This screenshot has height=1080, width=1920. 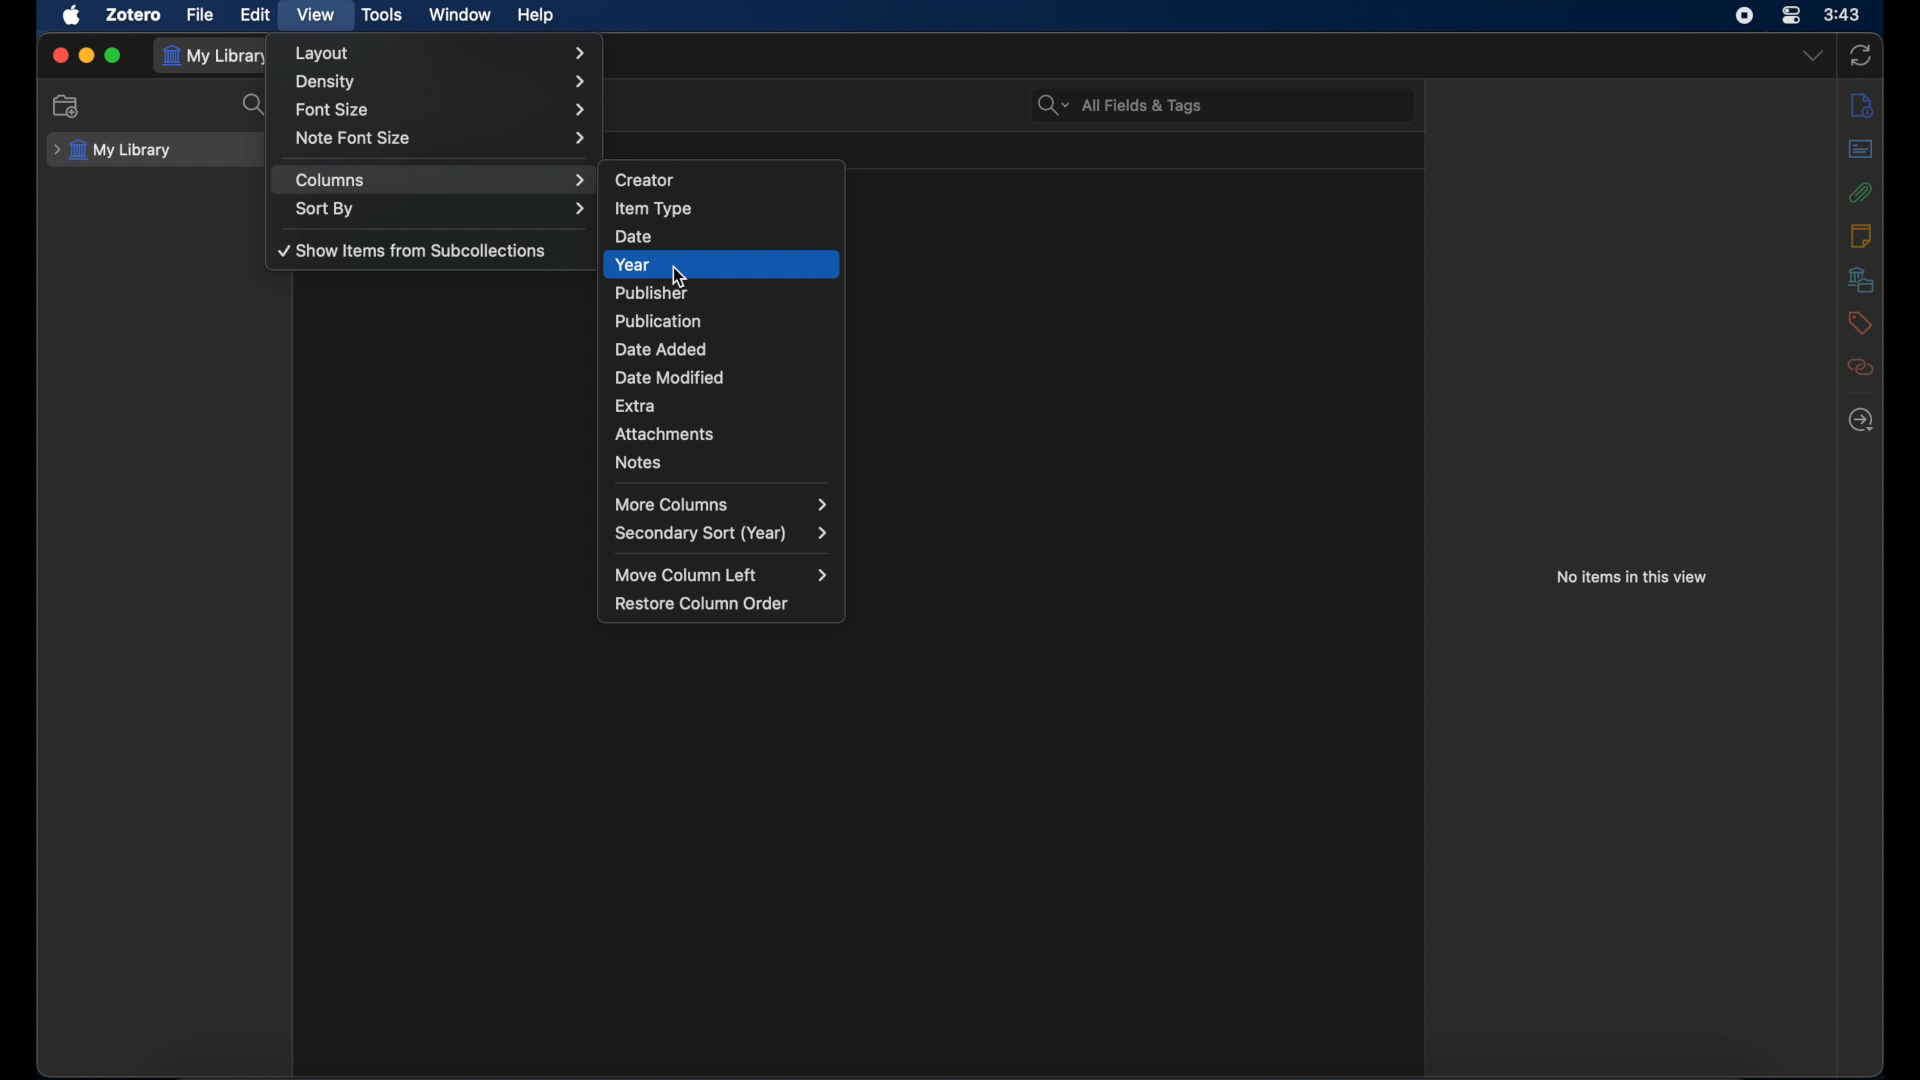 What do you see at coordinates (722, 292) in the screenshot?
I see `publisher` at bounding box center [722, 292].